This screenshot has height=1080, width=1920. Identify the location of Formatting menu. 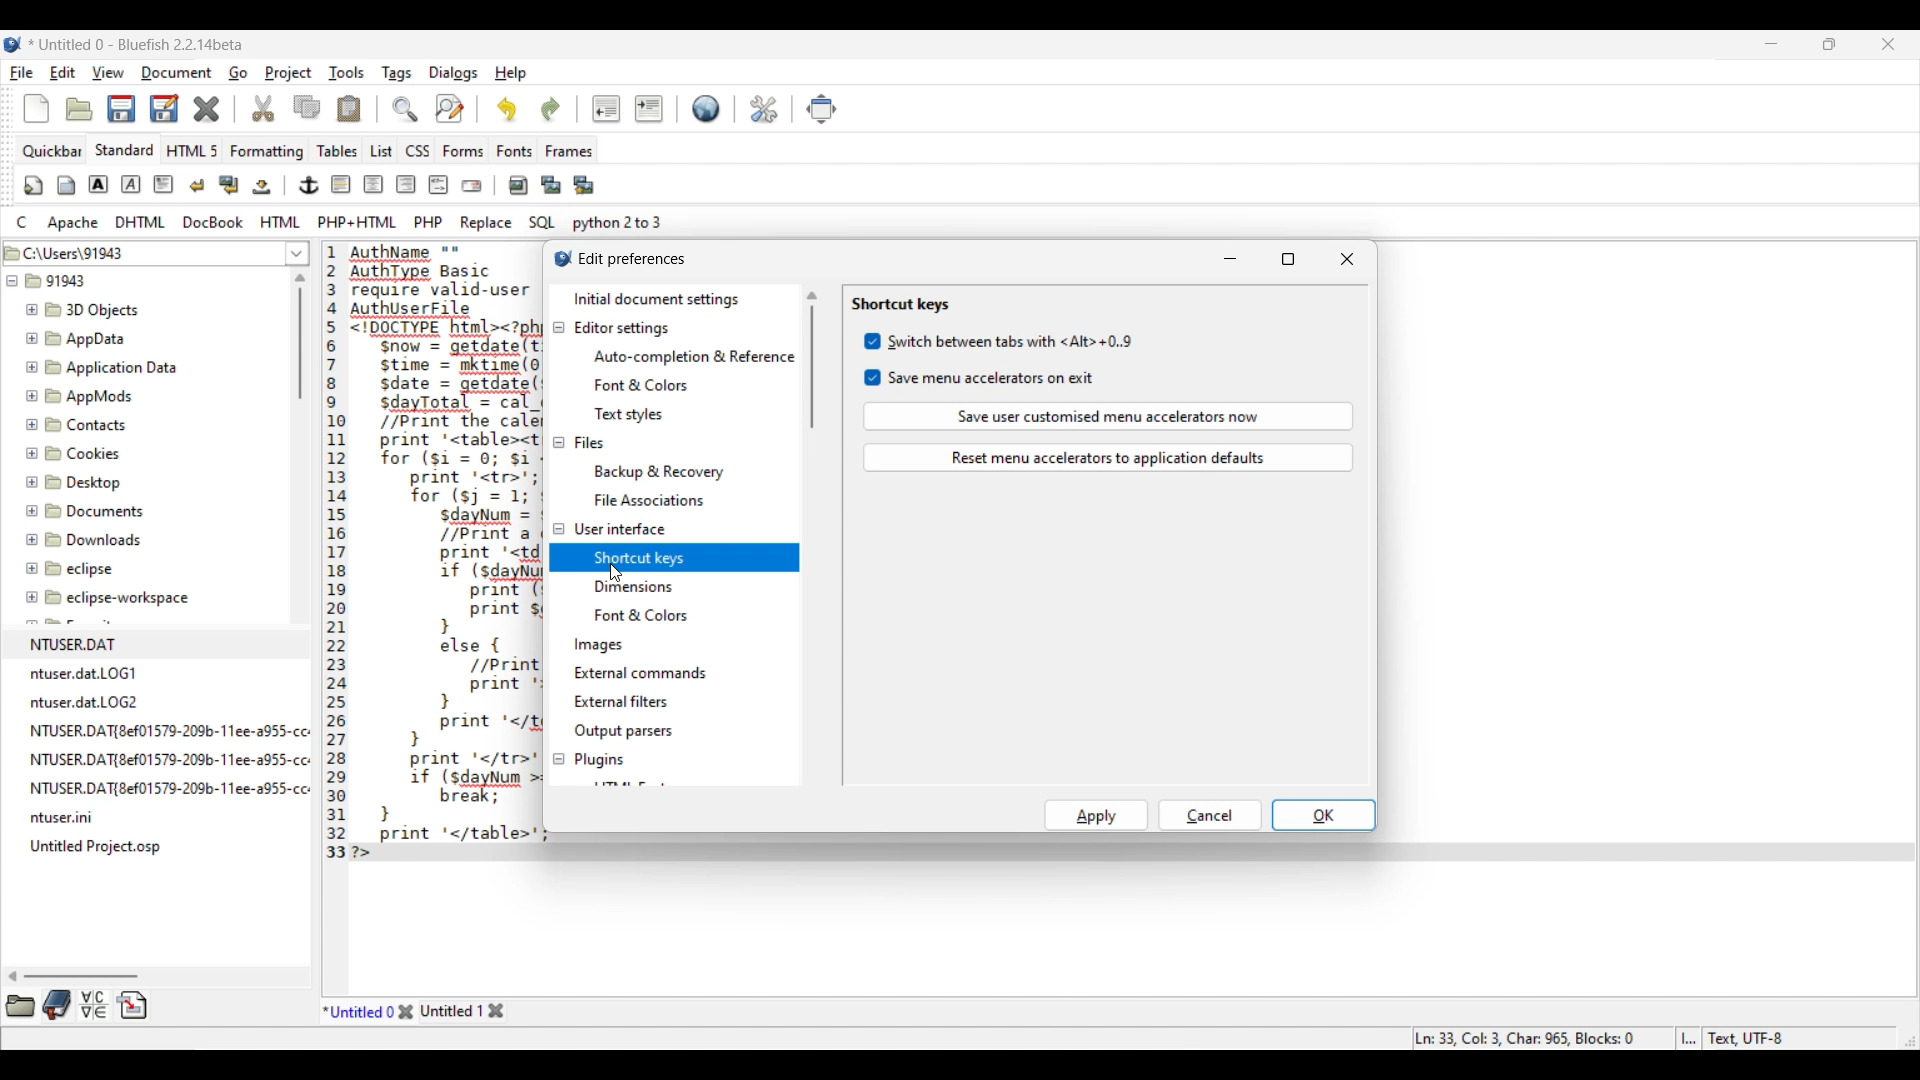
(267, 152).